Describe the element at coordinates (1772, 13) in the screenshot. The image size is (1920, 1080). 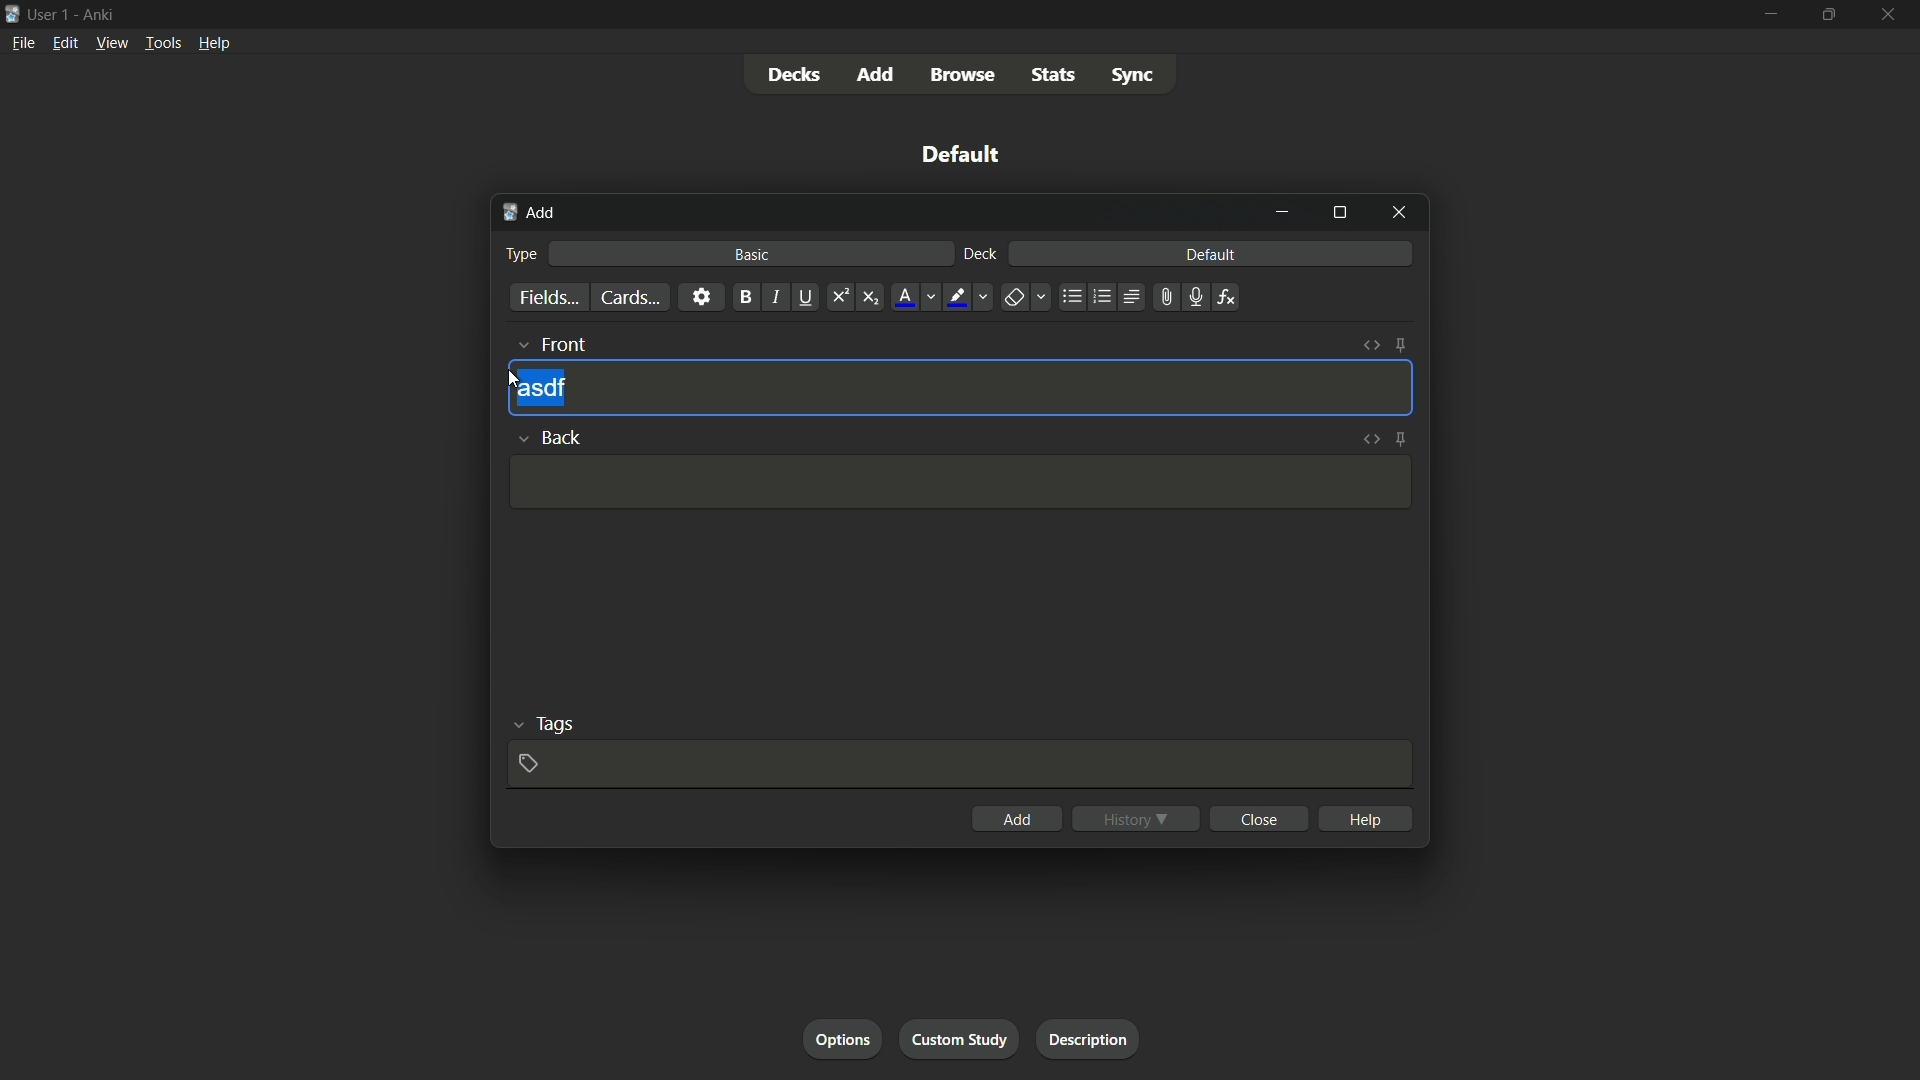
I see `minimize` at that location.